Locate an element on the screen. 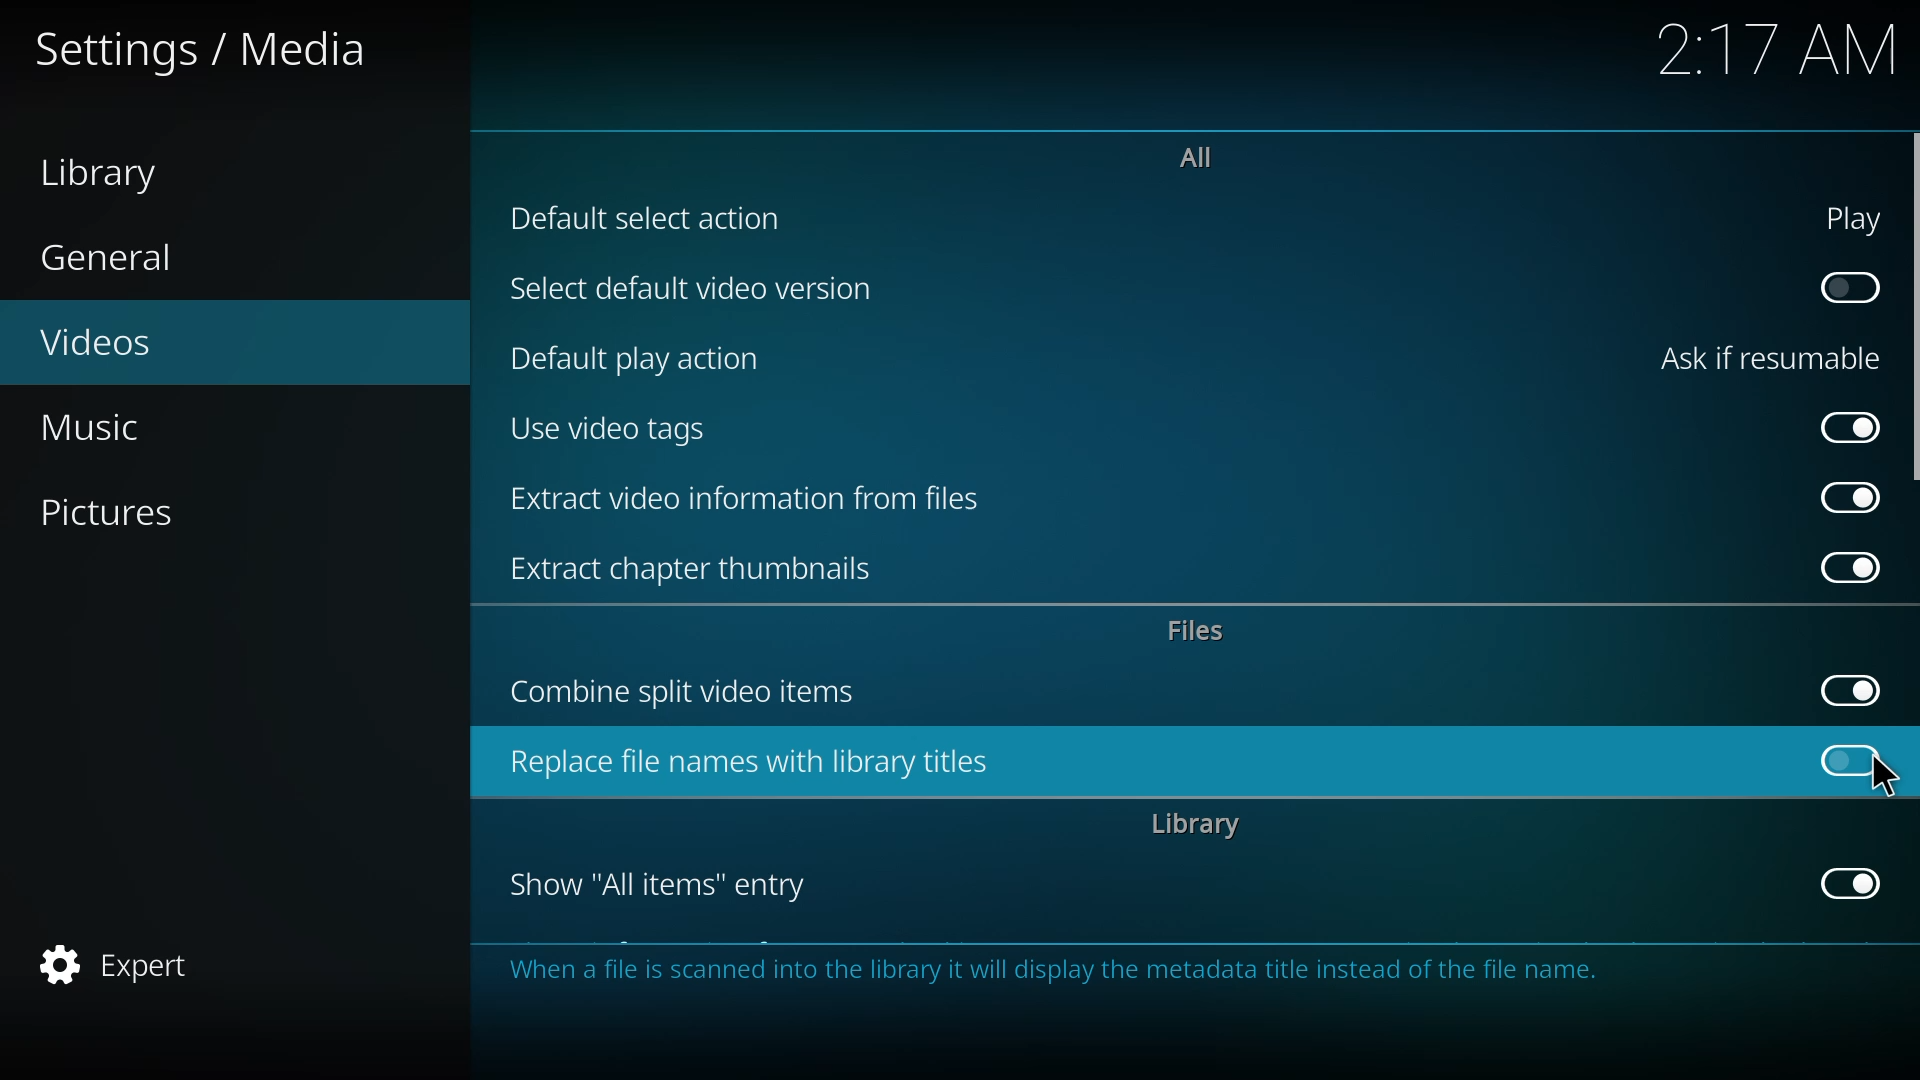  select default video version is located at coordinates (687, 293).